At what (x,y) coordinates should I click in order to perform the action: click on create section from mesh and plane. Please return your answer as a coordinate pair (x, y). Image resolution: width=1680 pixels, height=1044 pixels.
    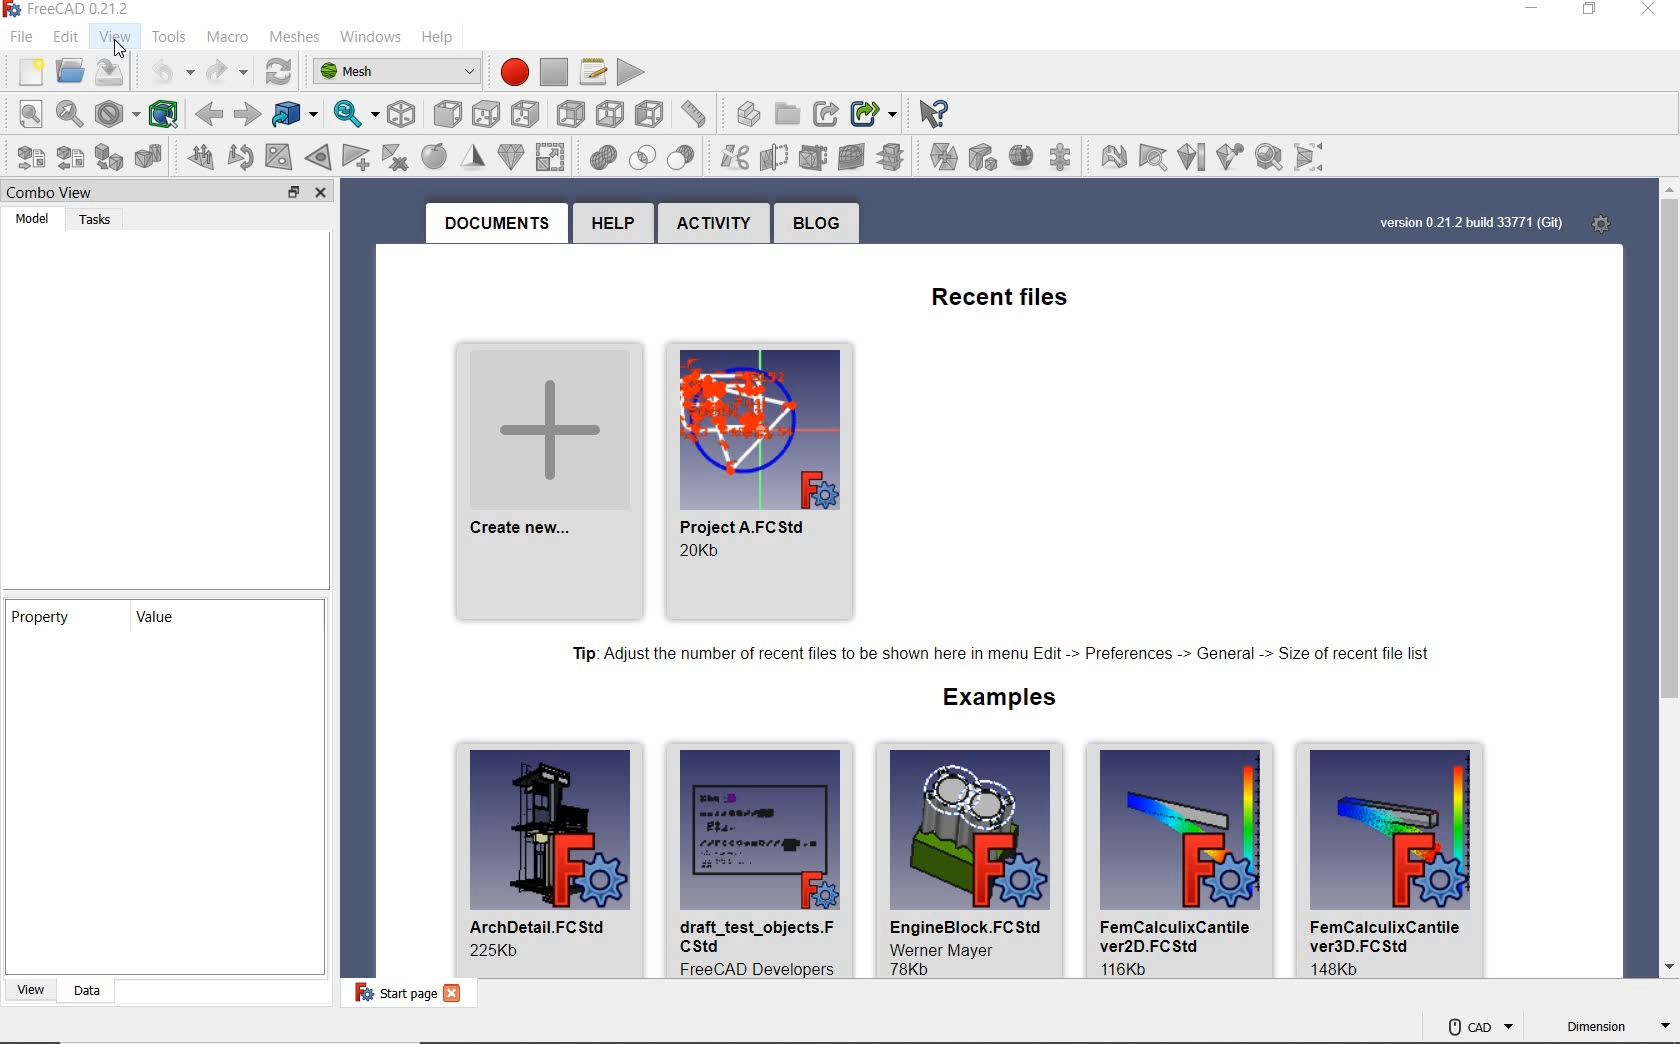
    Looking at the image, I should click on (817, 155).